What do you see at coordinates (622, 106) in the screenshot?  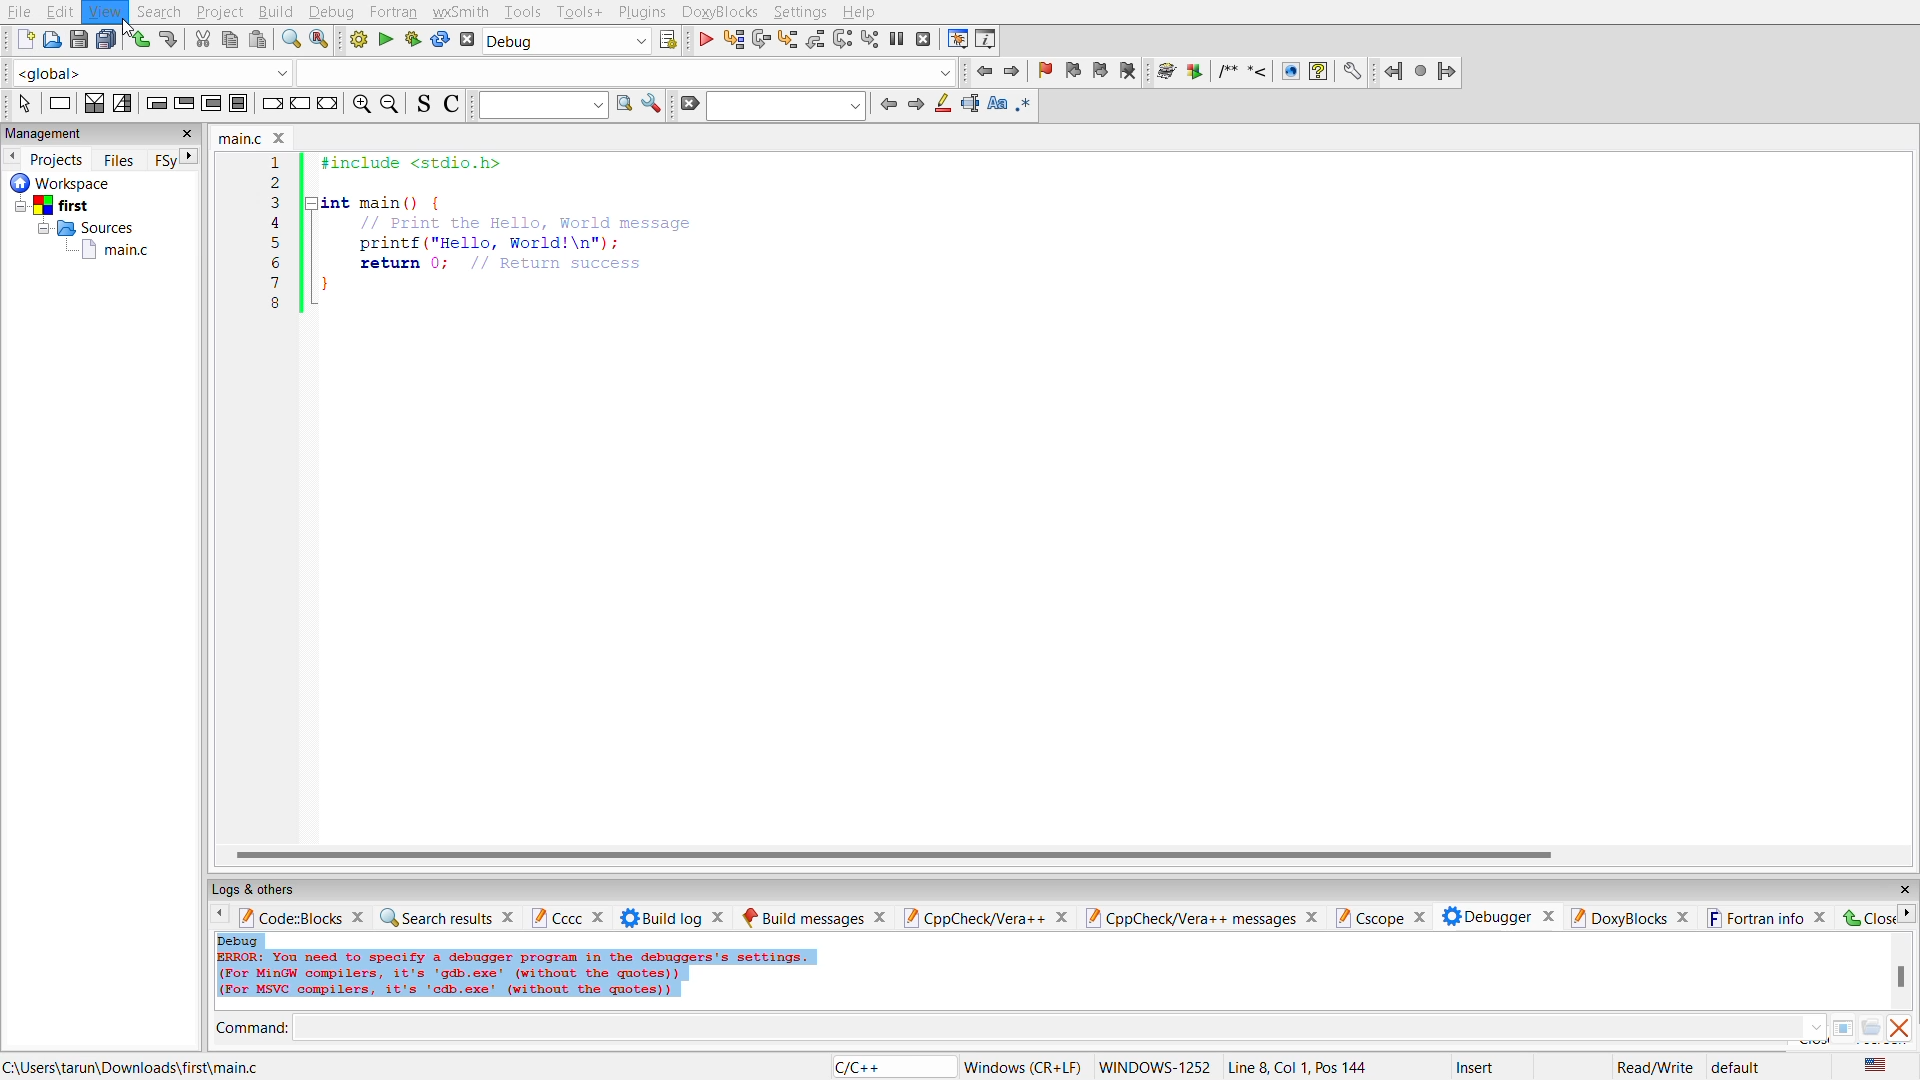 I see `run search` at bounding box center [622, 106].